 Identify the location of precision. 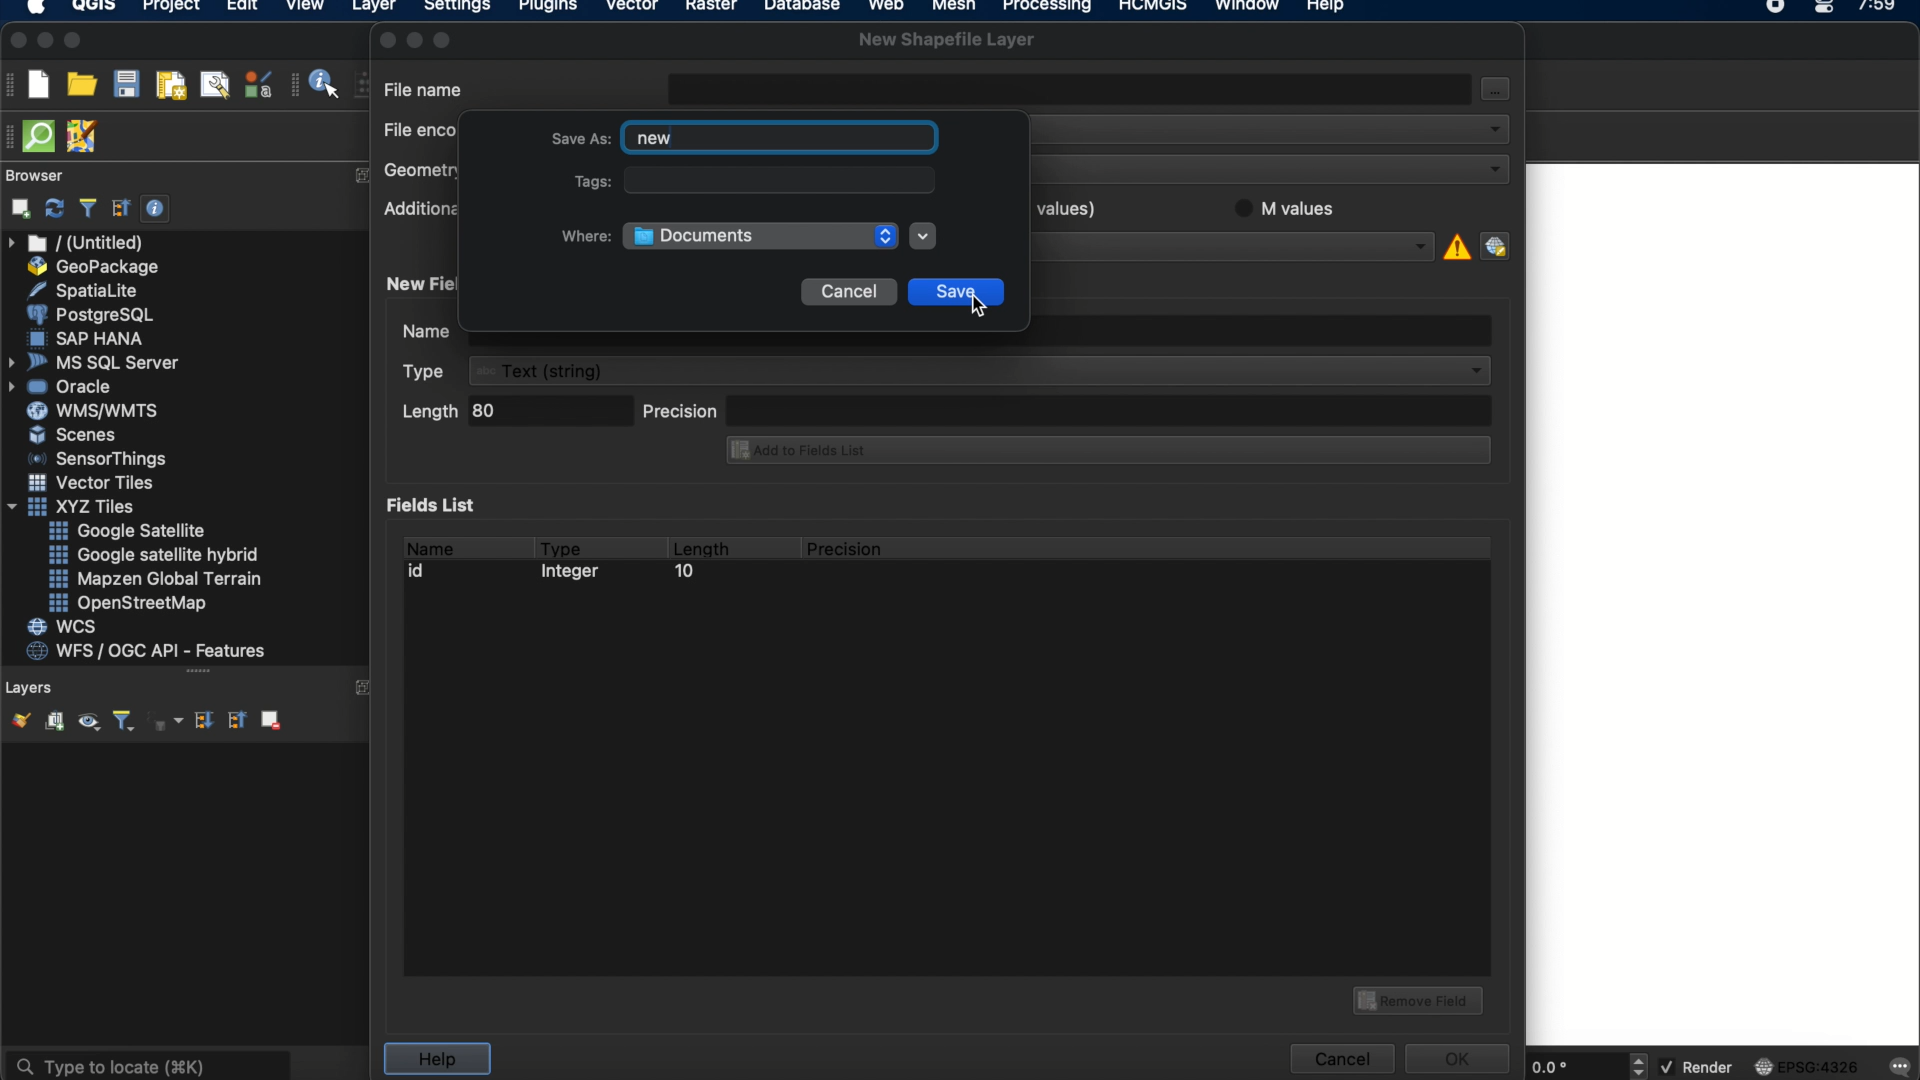
(1067, 409).